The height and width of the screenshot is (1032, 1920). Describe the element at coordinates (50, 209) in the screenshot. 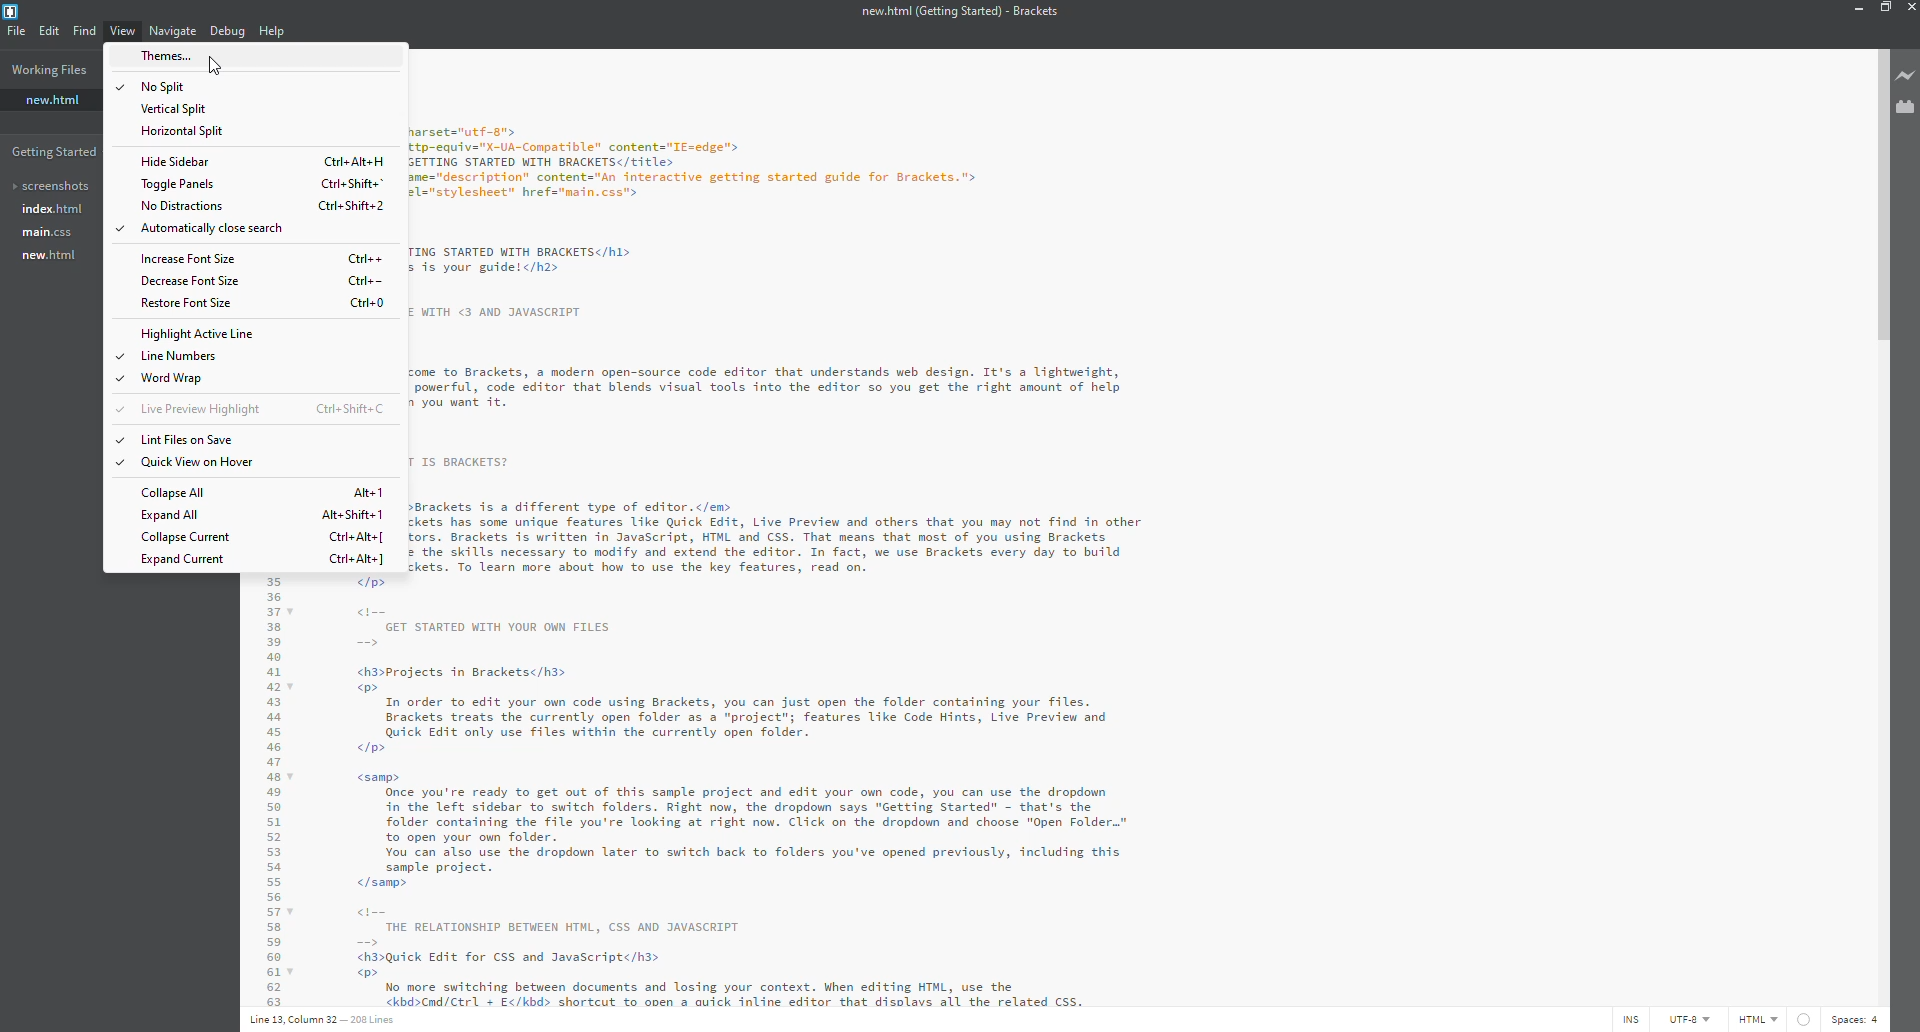

I see `index` at that location.